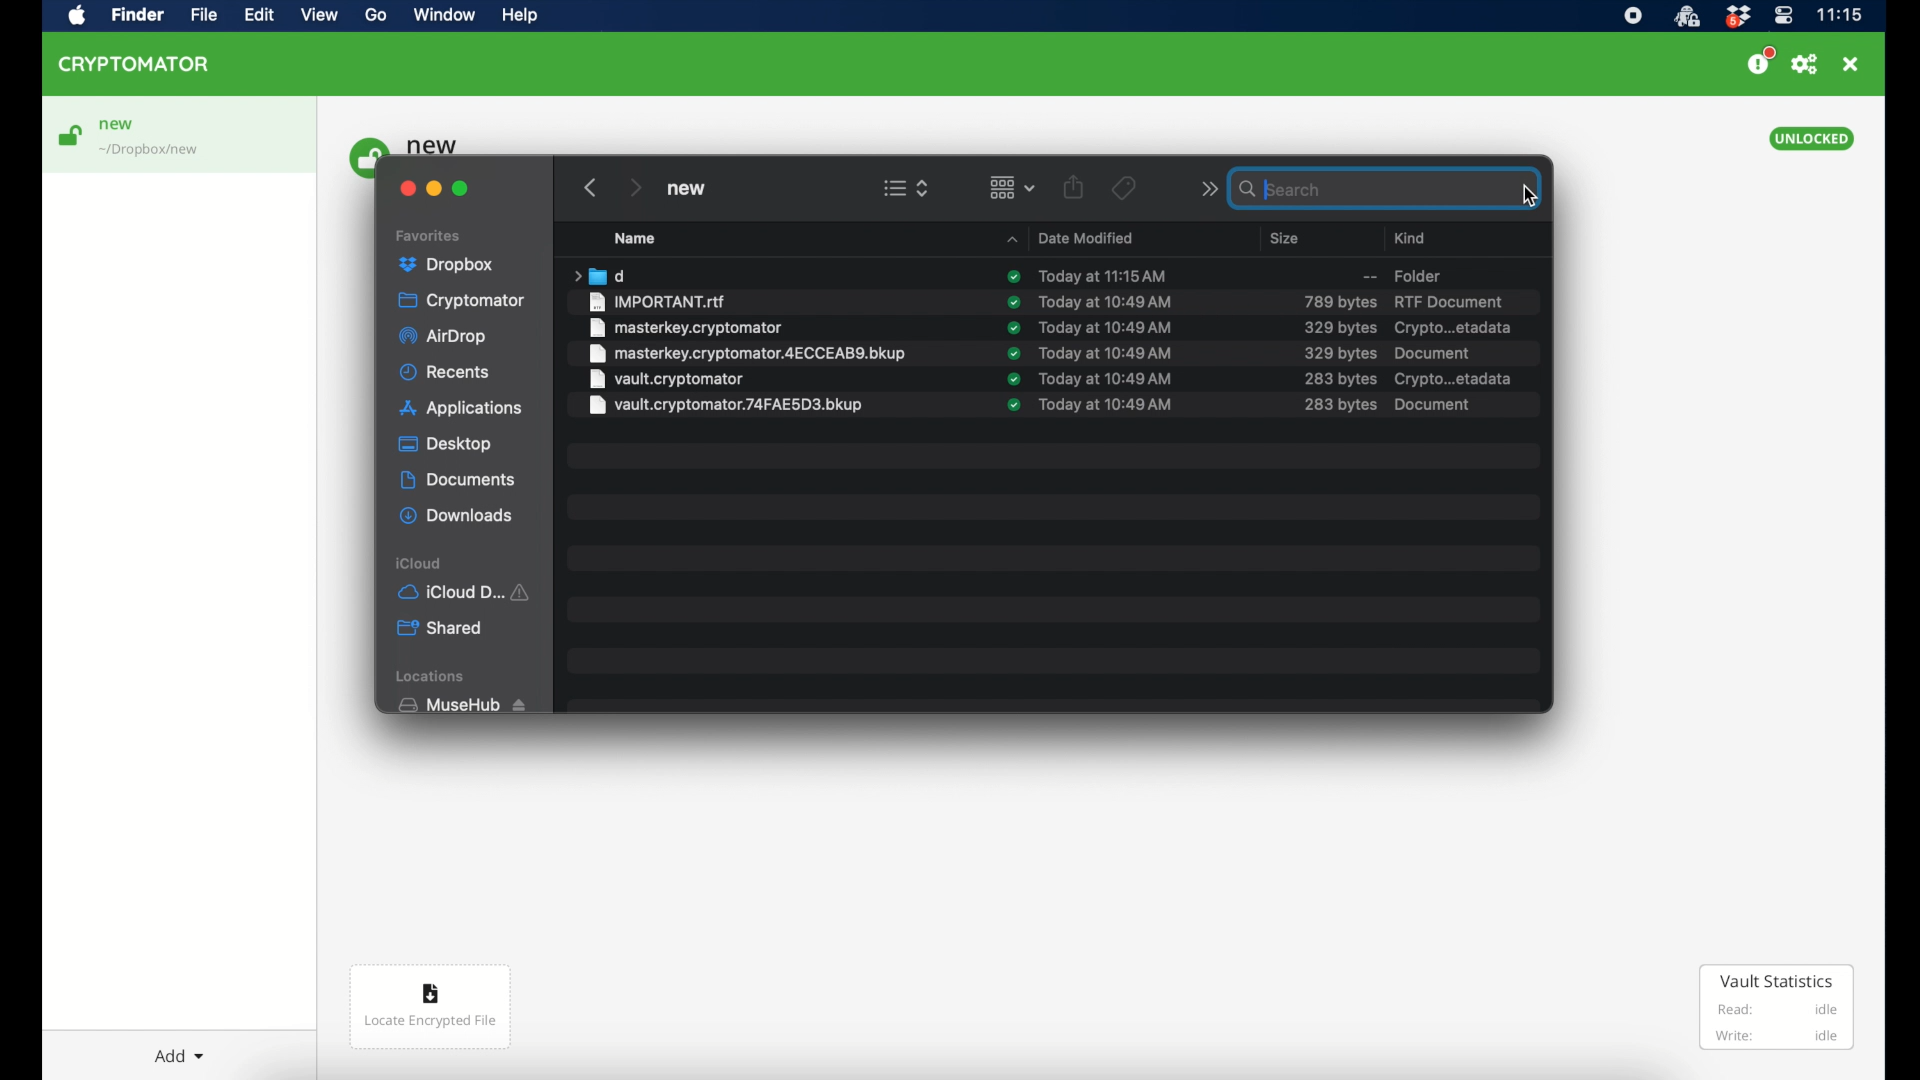 This screenshot has width=1920, height=1080. I want to click on sync, so click(1013, 405).